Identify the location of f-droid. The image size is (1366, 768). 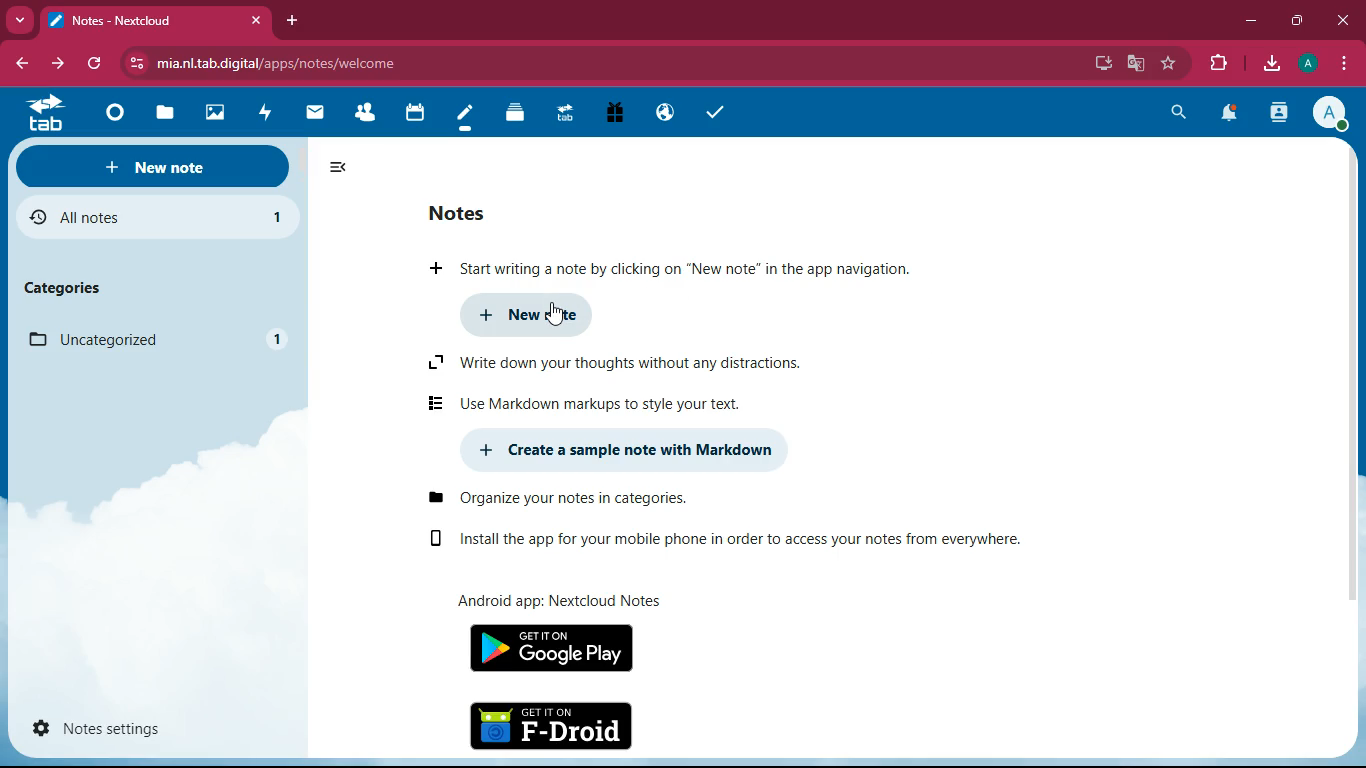
(551, 725).